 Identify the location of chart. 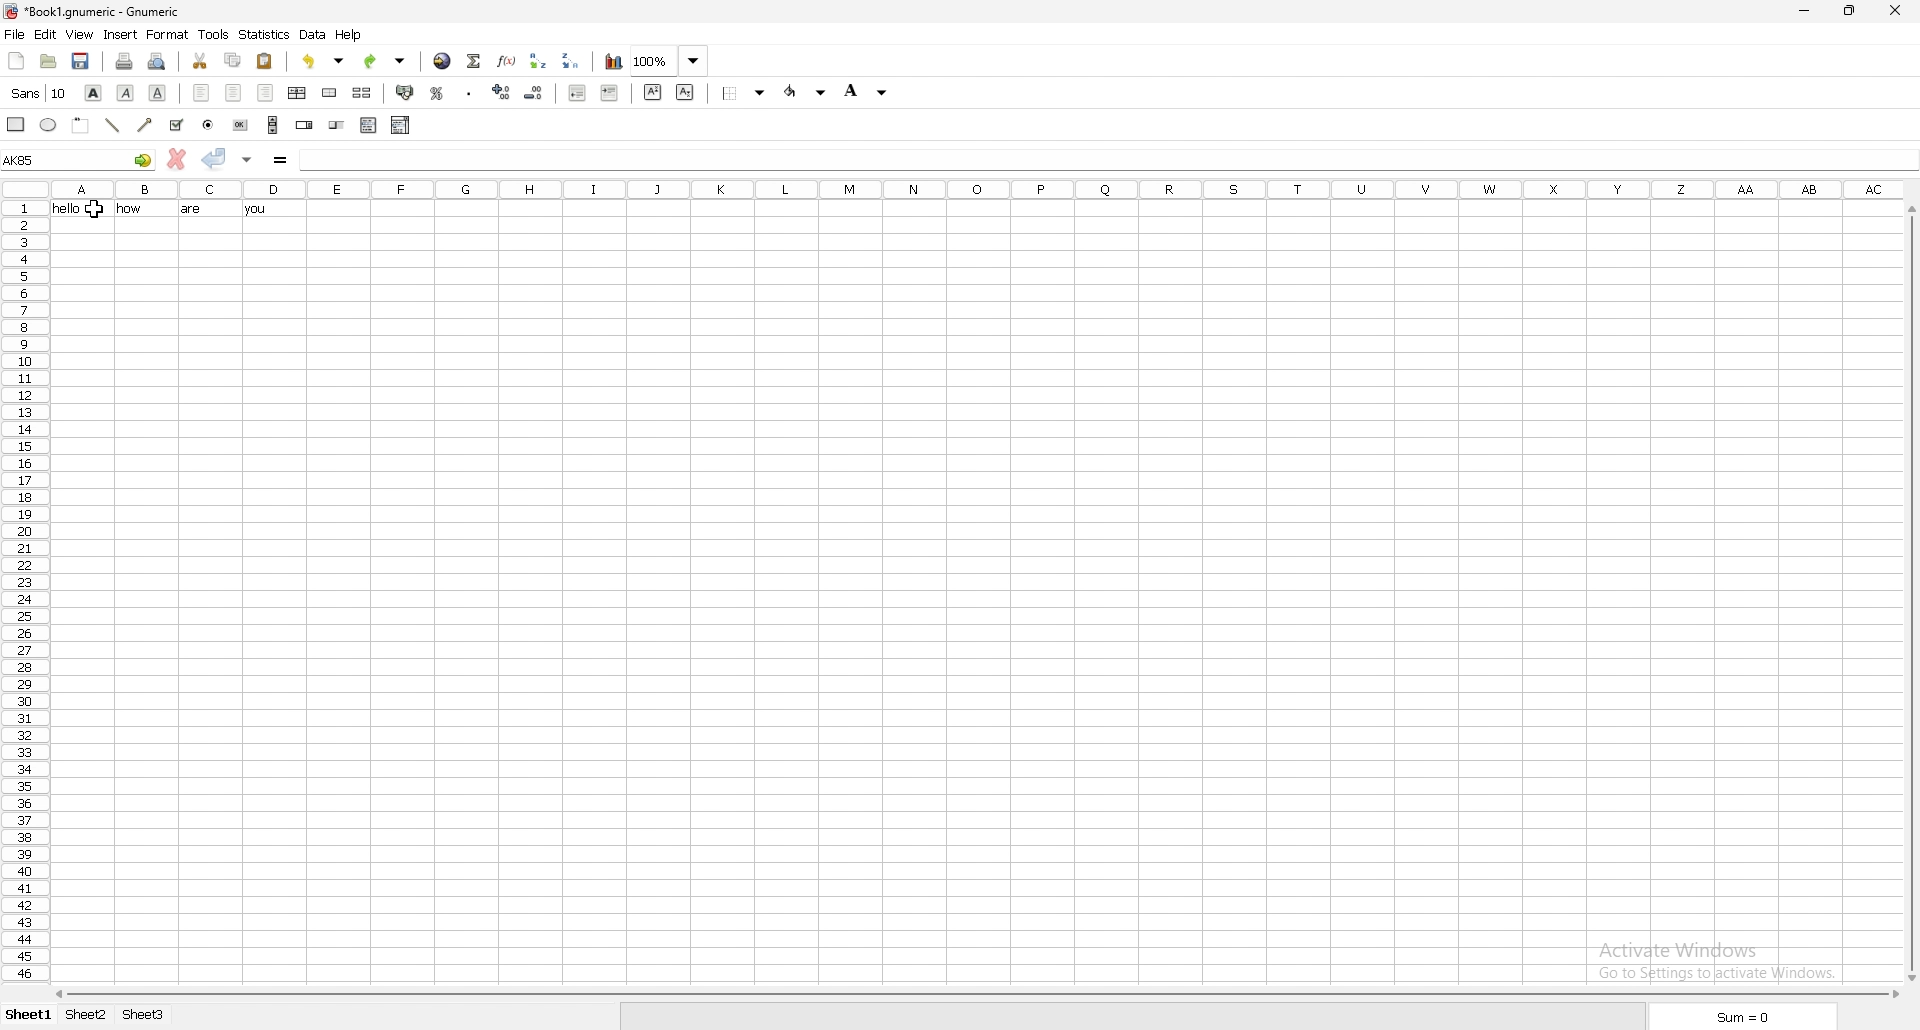
(614, 61).